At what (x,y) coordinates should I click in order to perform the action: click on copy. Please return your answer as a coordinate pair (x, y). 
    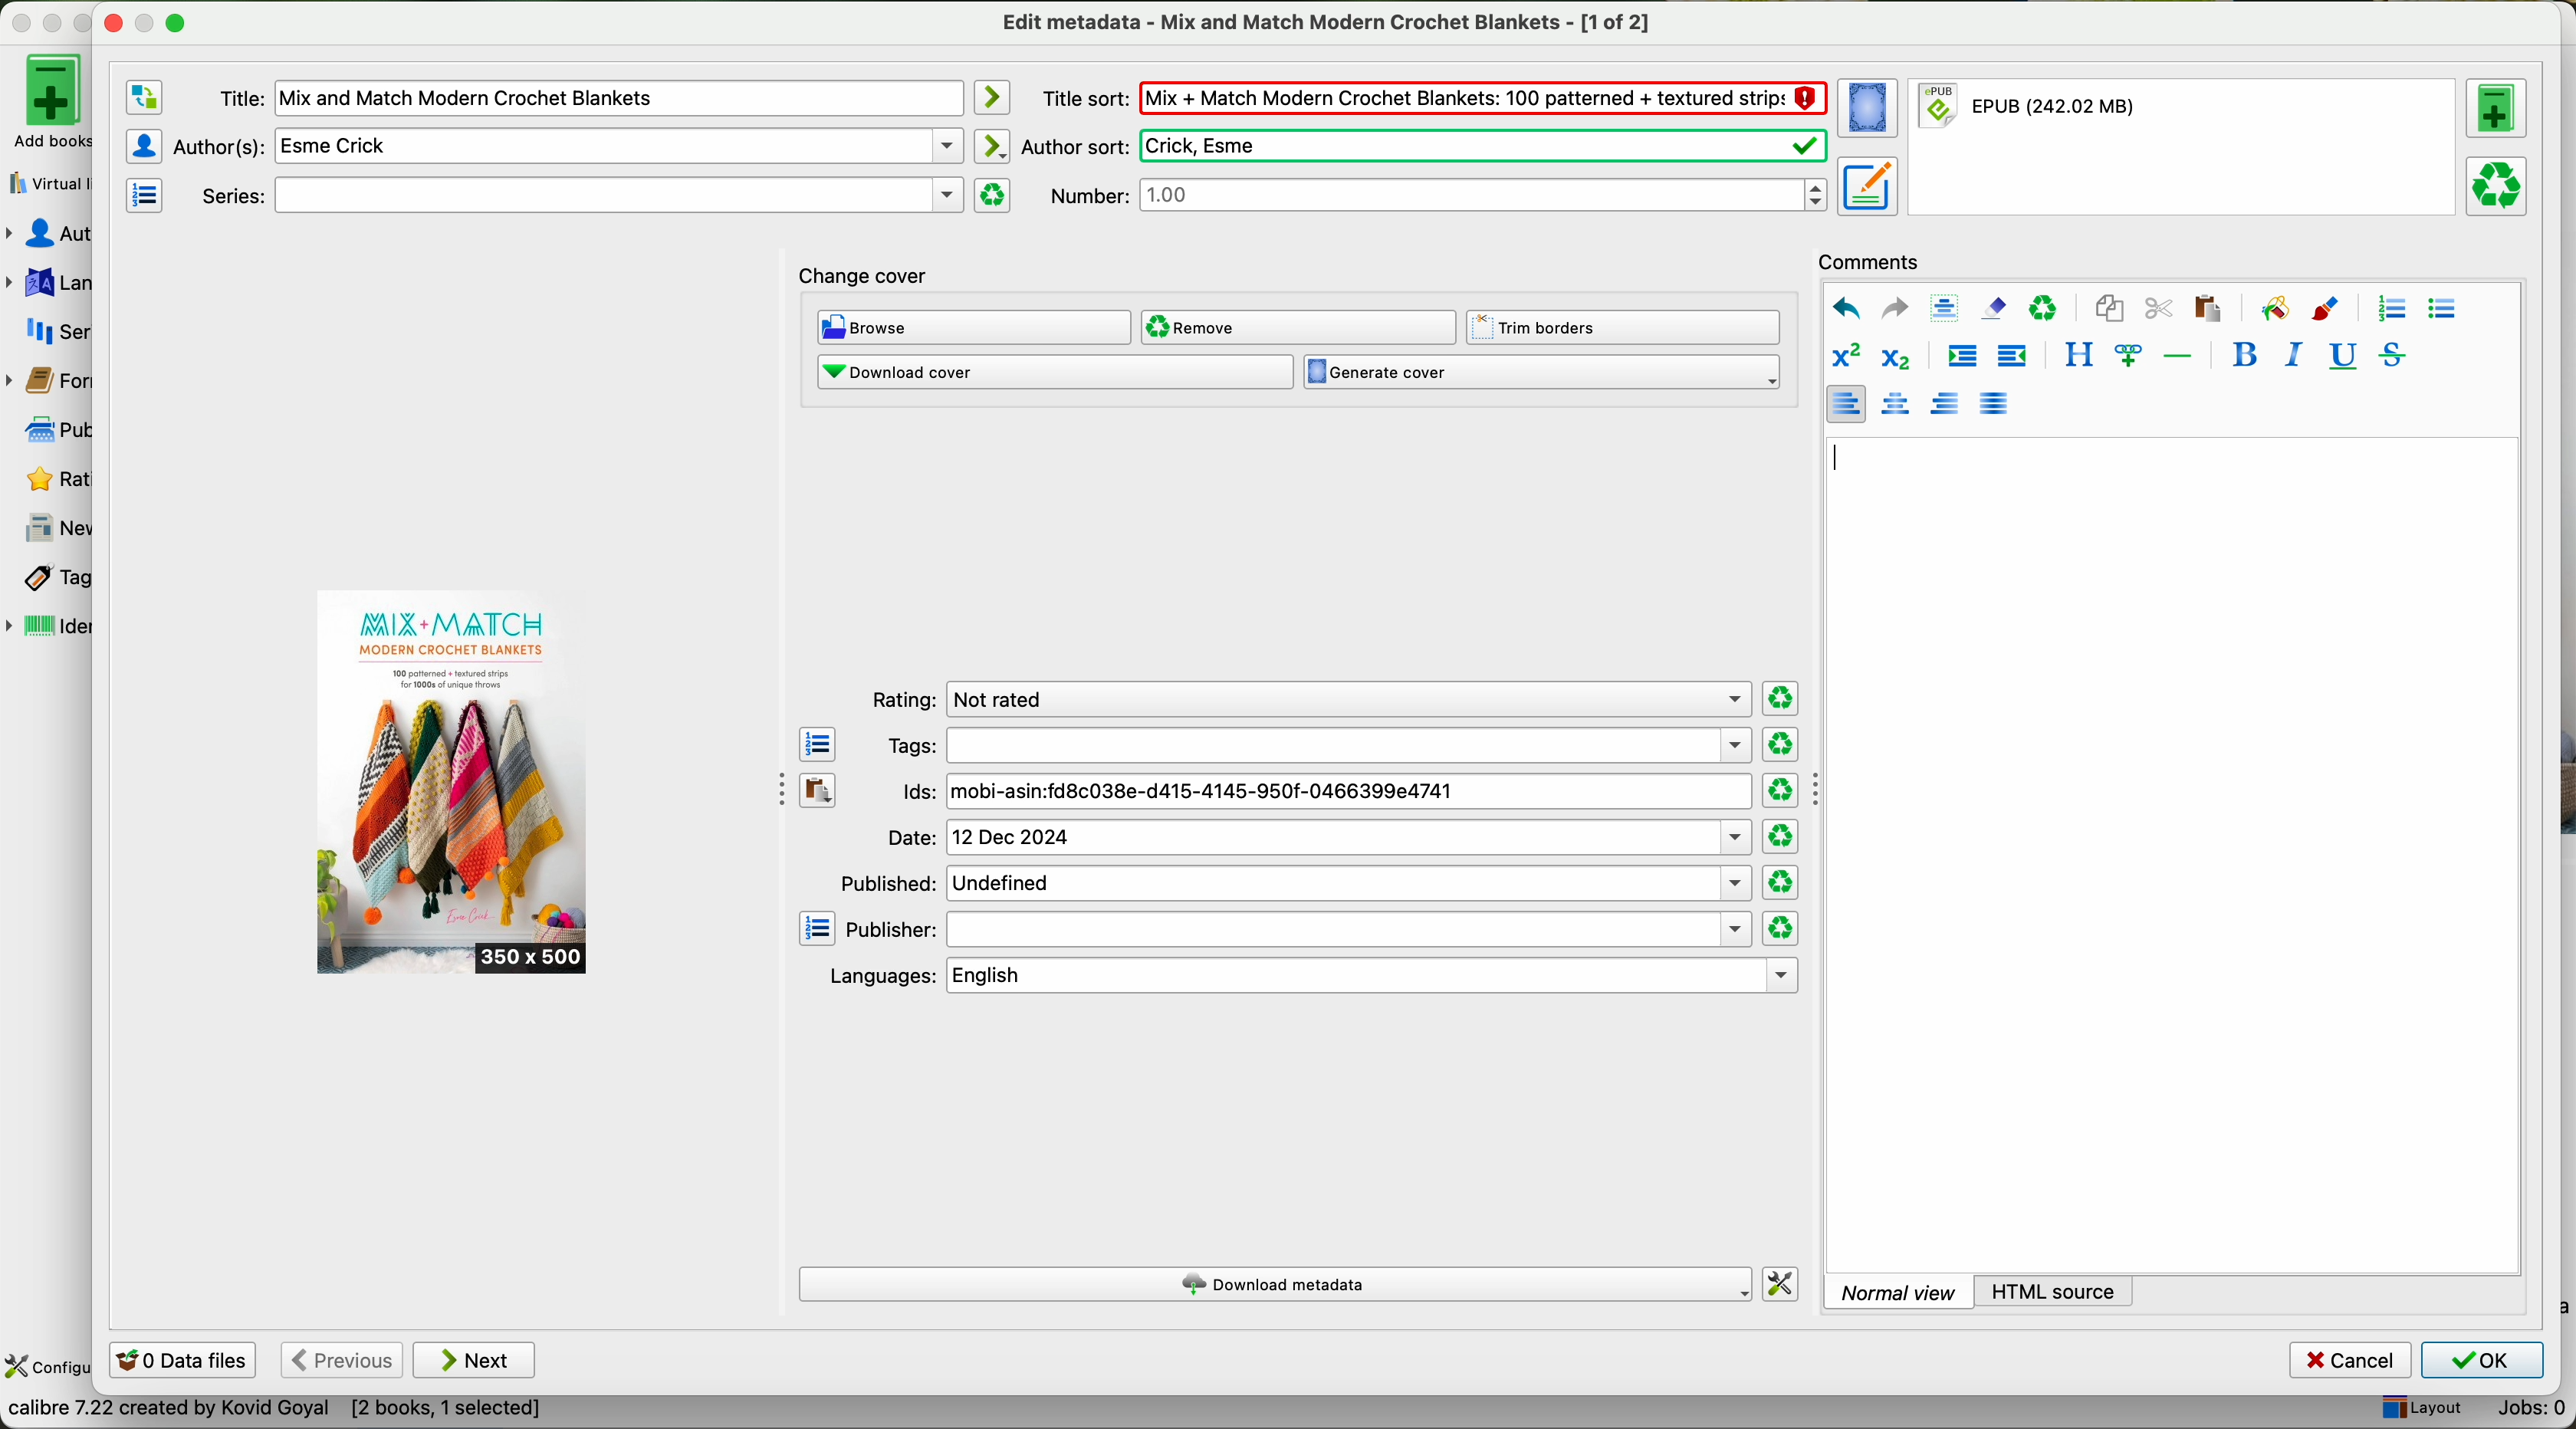
    Looking at the image, I should click on (2109, 309).